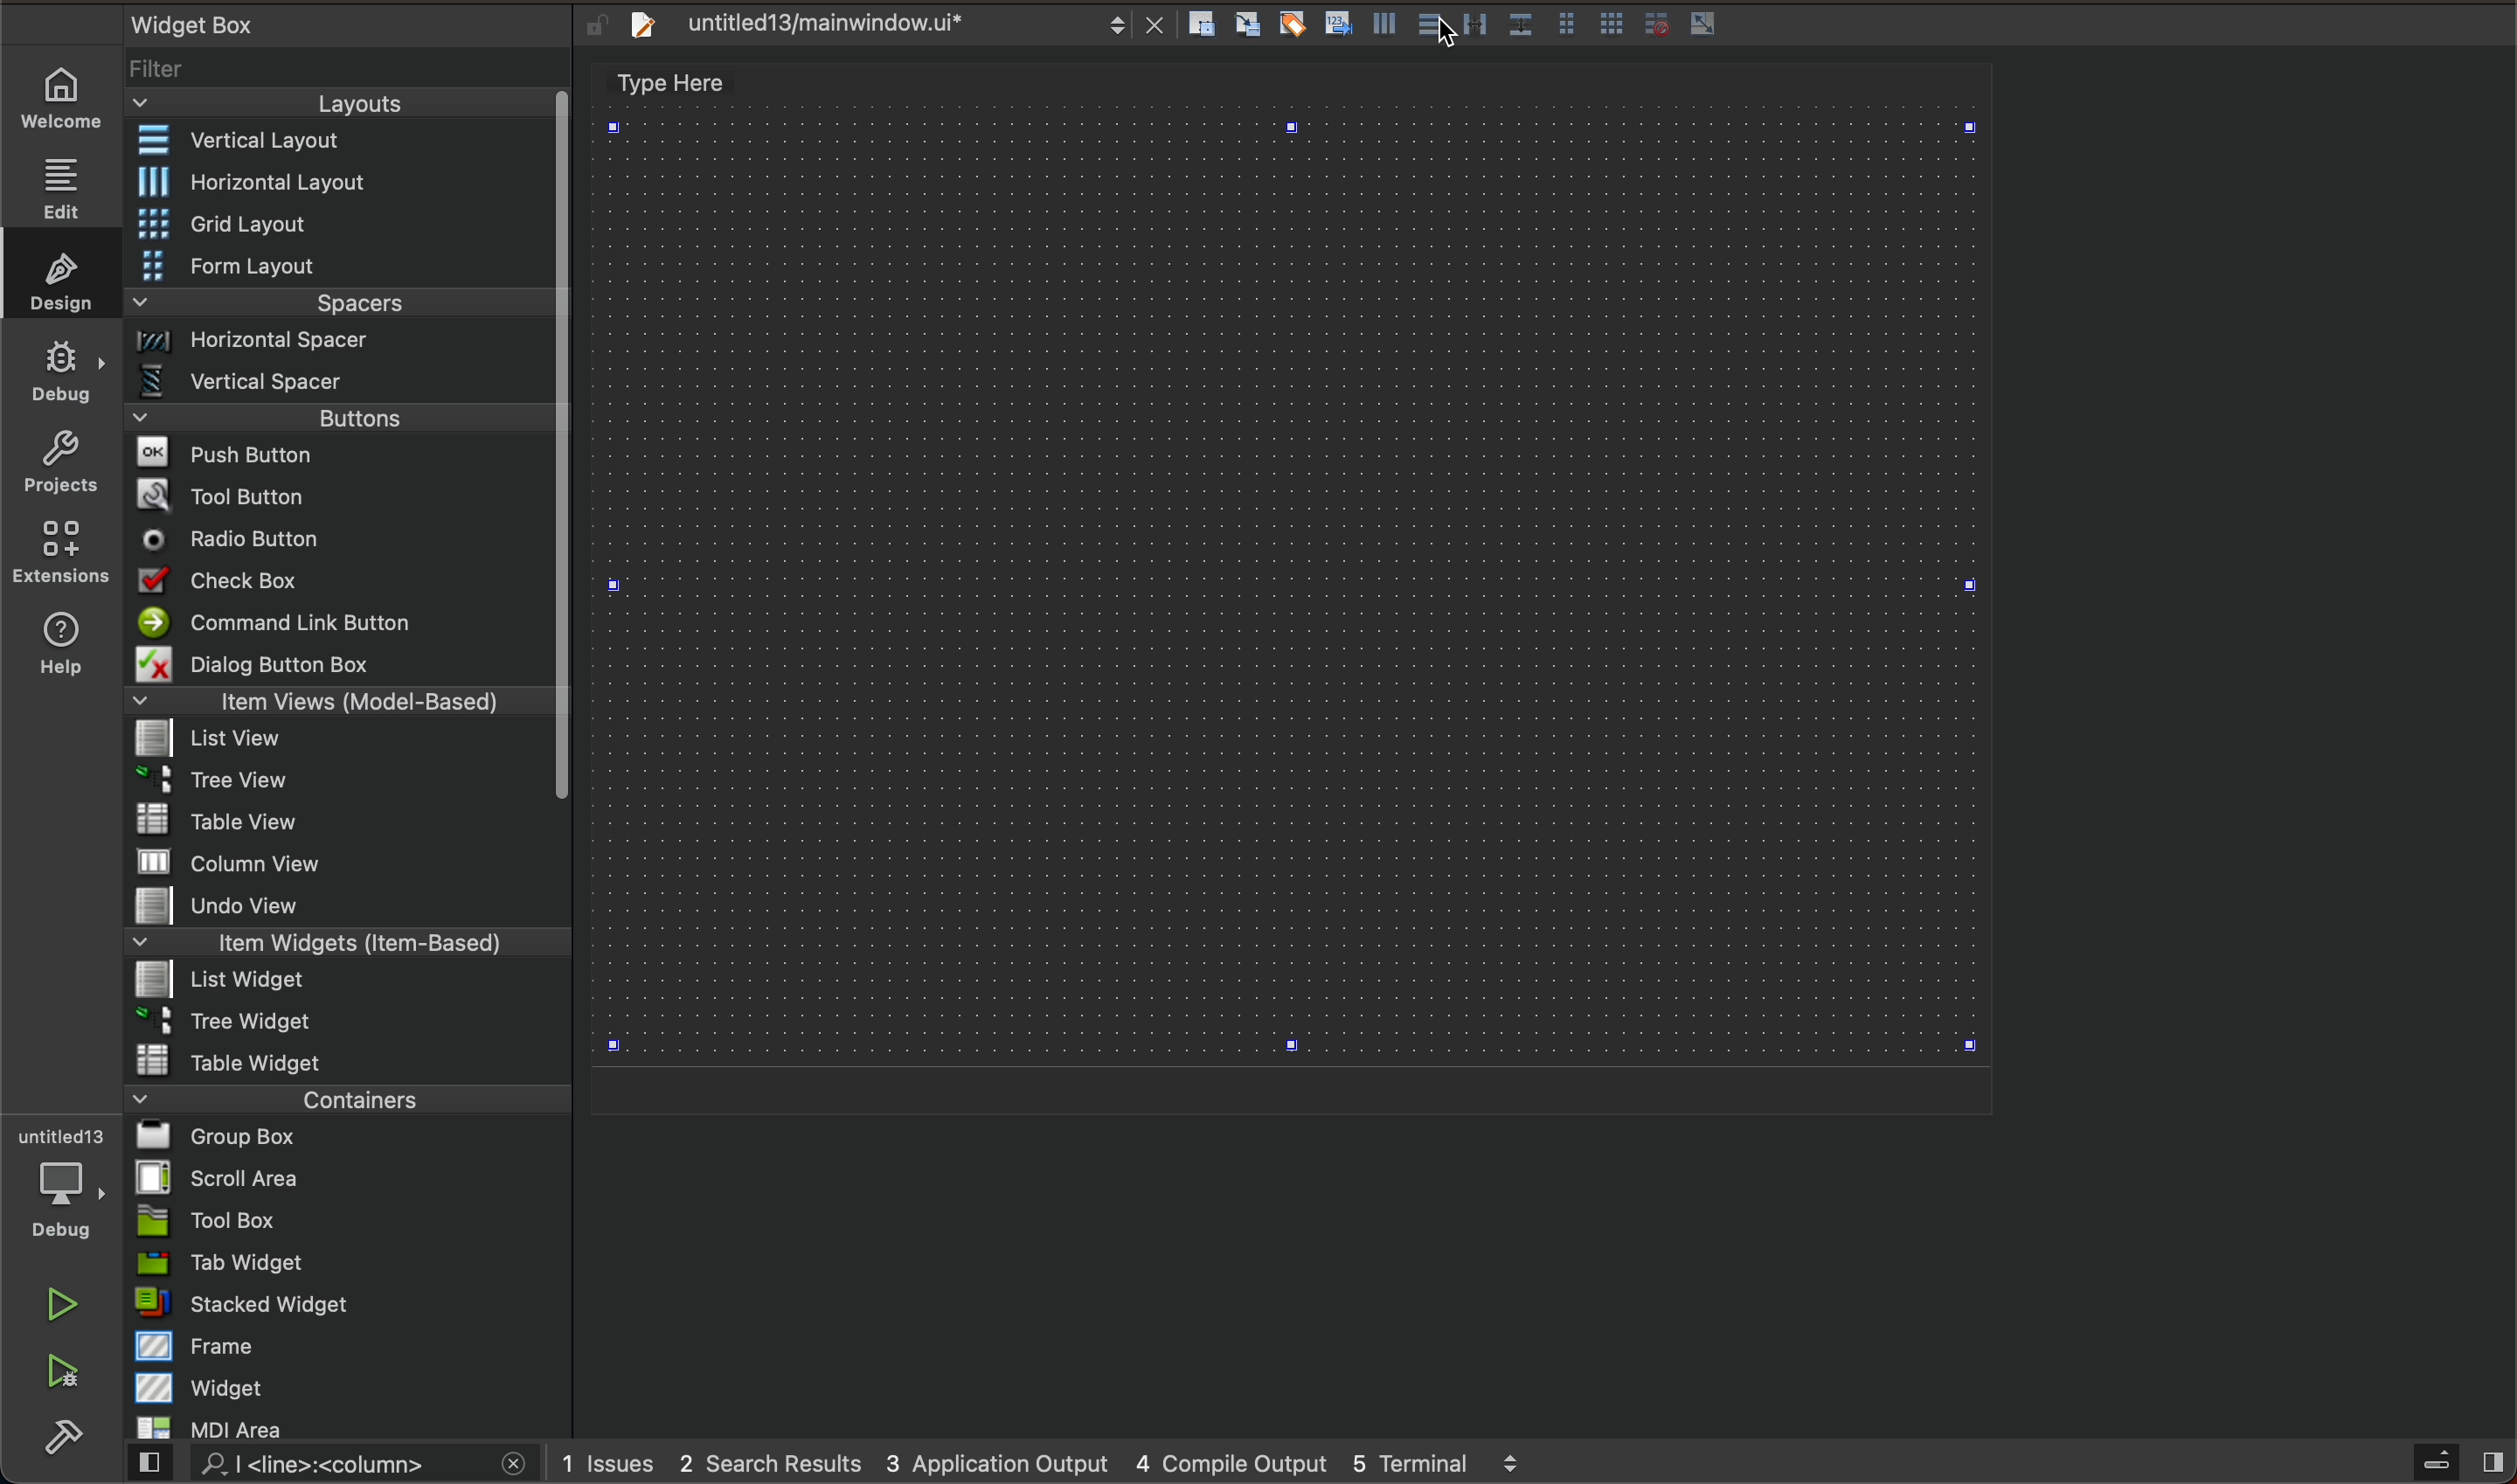  I want to click on items view, so click(341, 701).